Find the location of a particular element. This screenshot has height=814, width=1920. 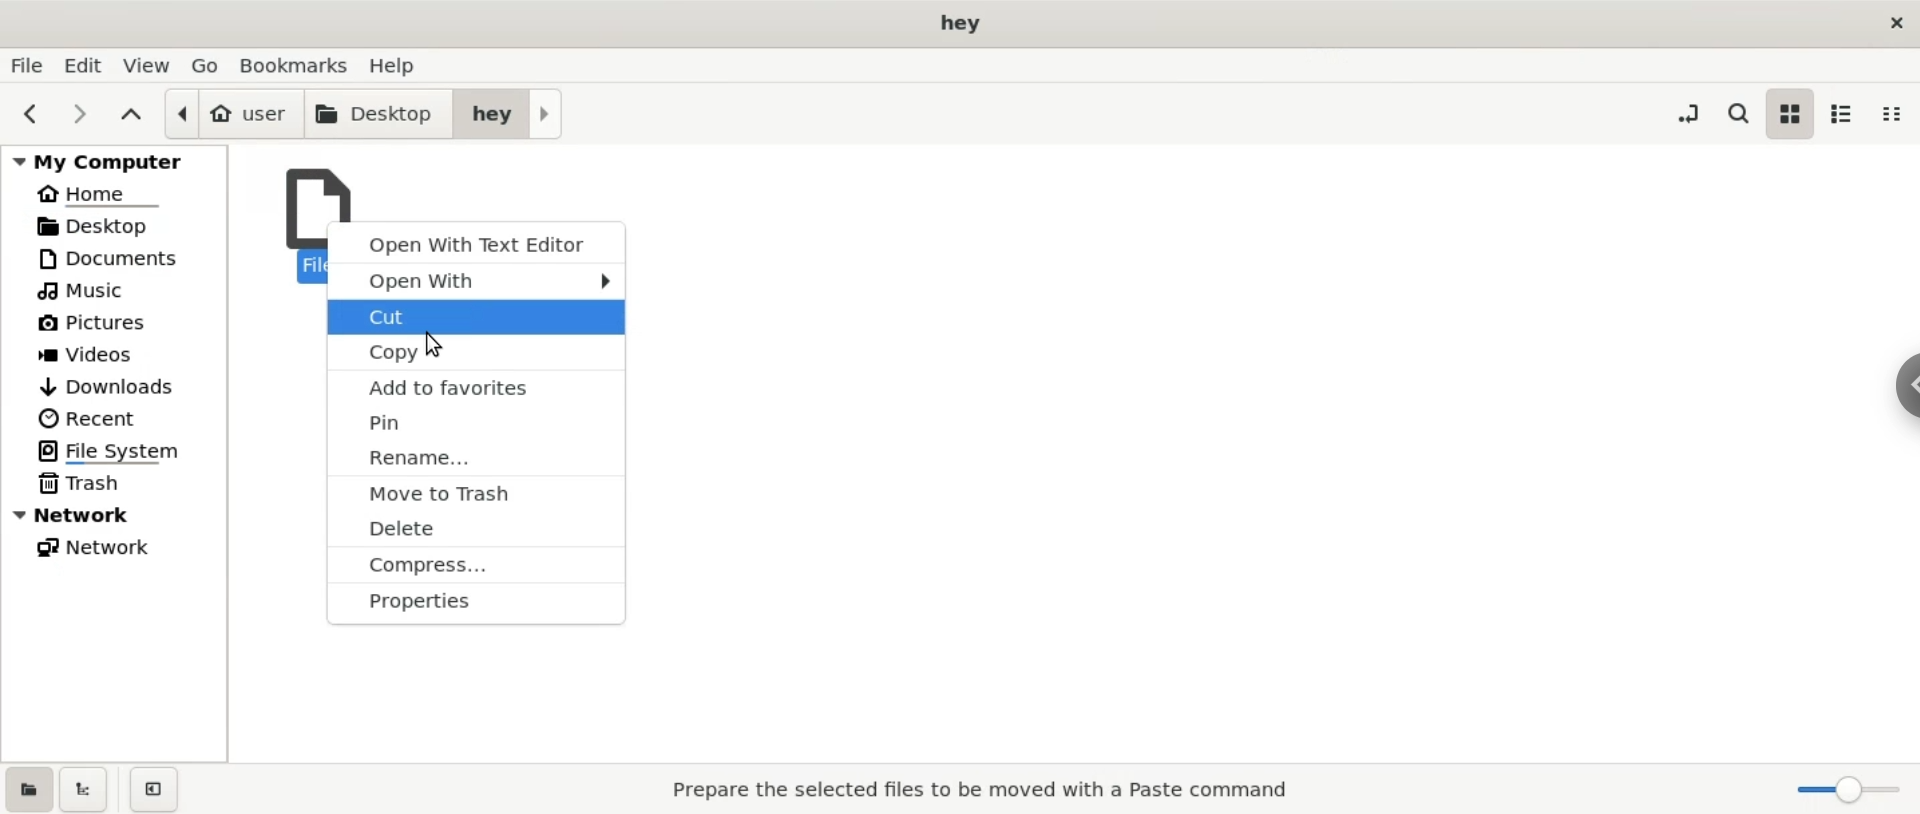

list view is located at coordinates (1844, 112).